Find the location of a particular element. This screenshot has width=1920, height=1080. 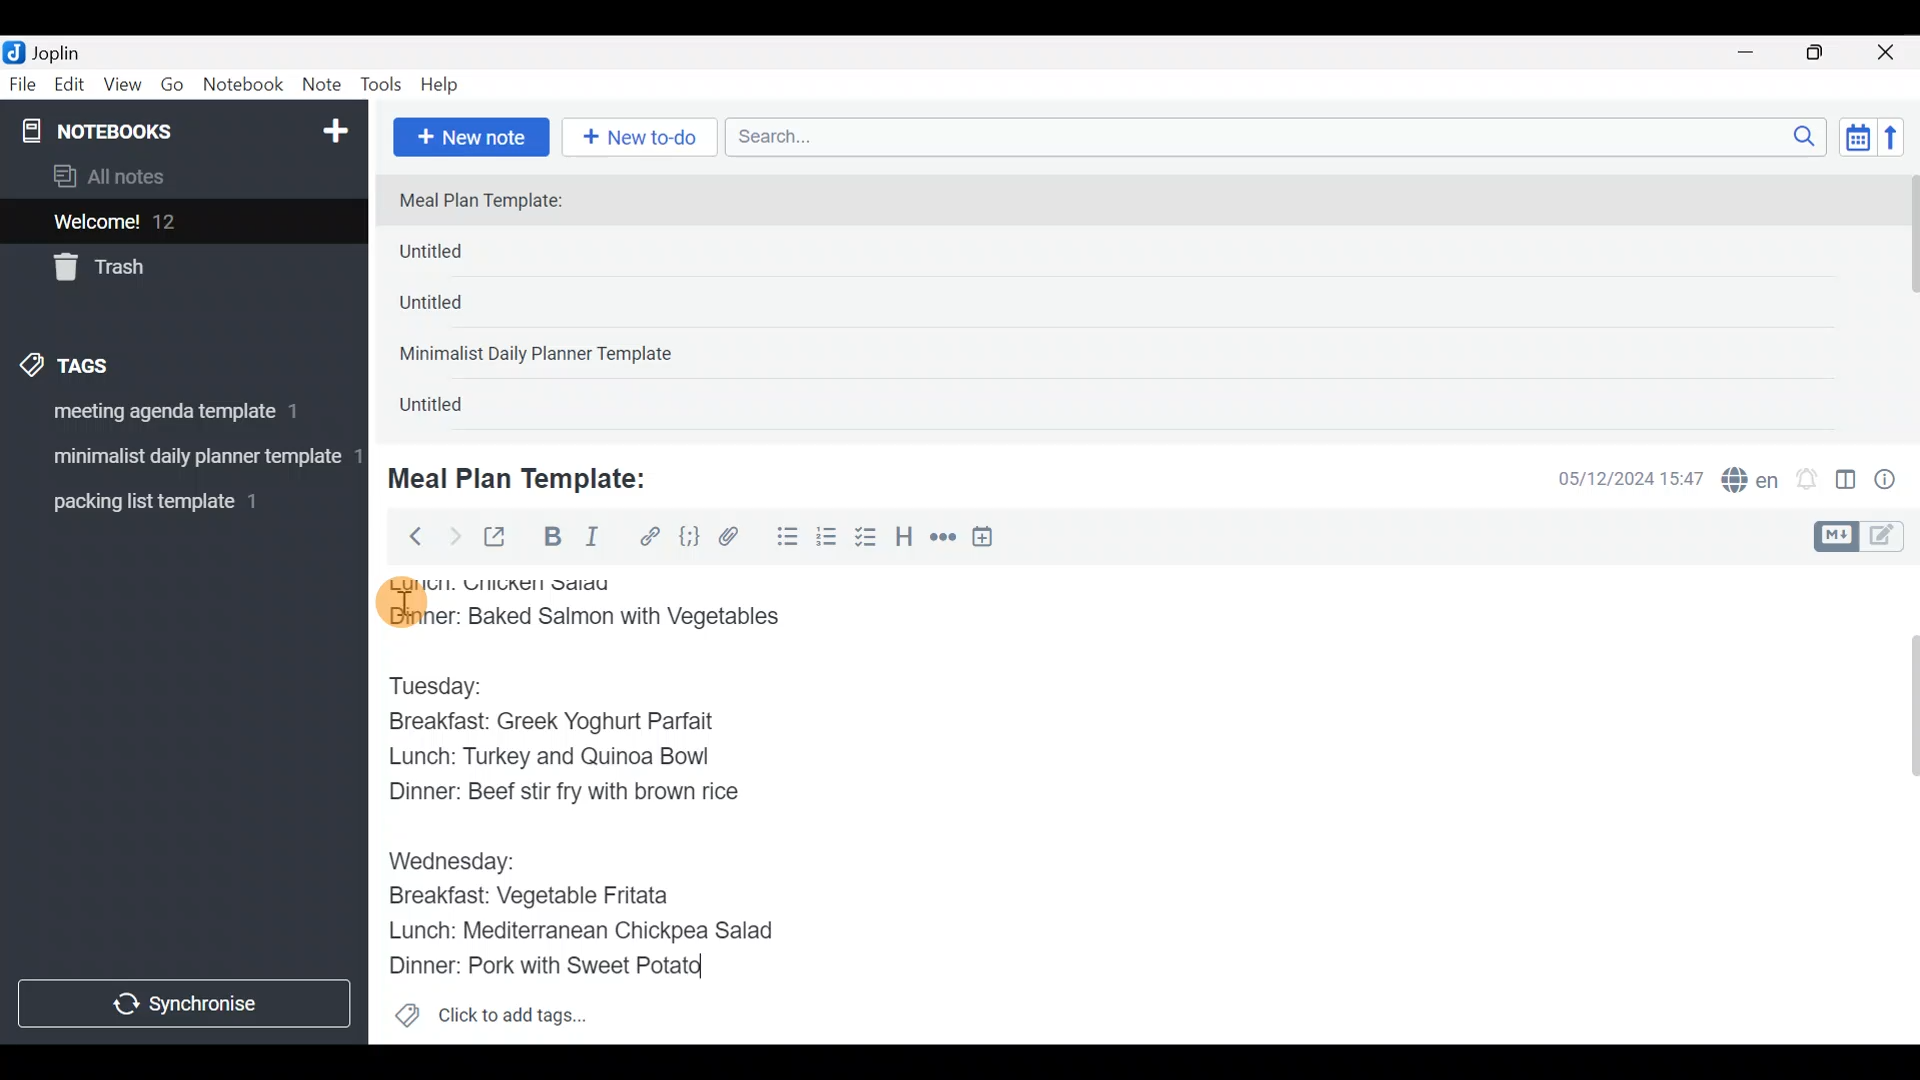

Lunch: Chicken Salad is located at coordinates (507, 582).